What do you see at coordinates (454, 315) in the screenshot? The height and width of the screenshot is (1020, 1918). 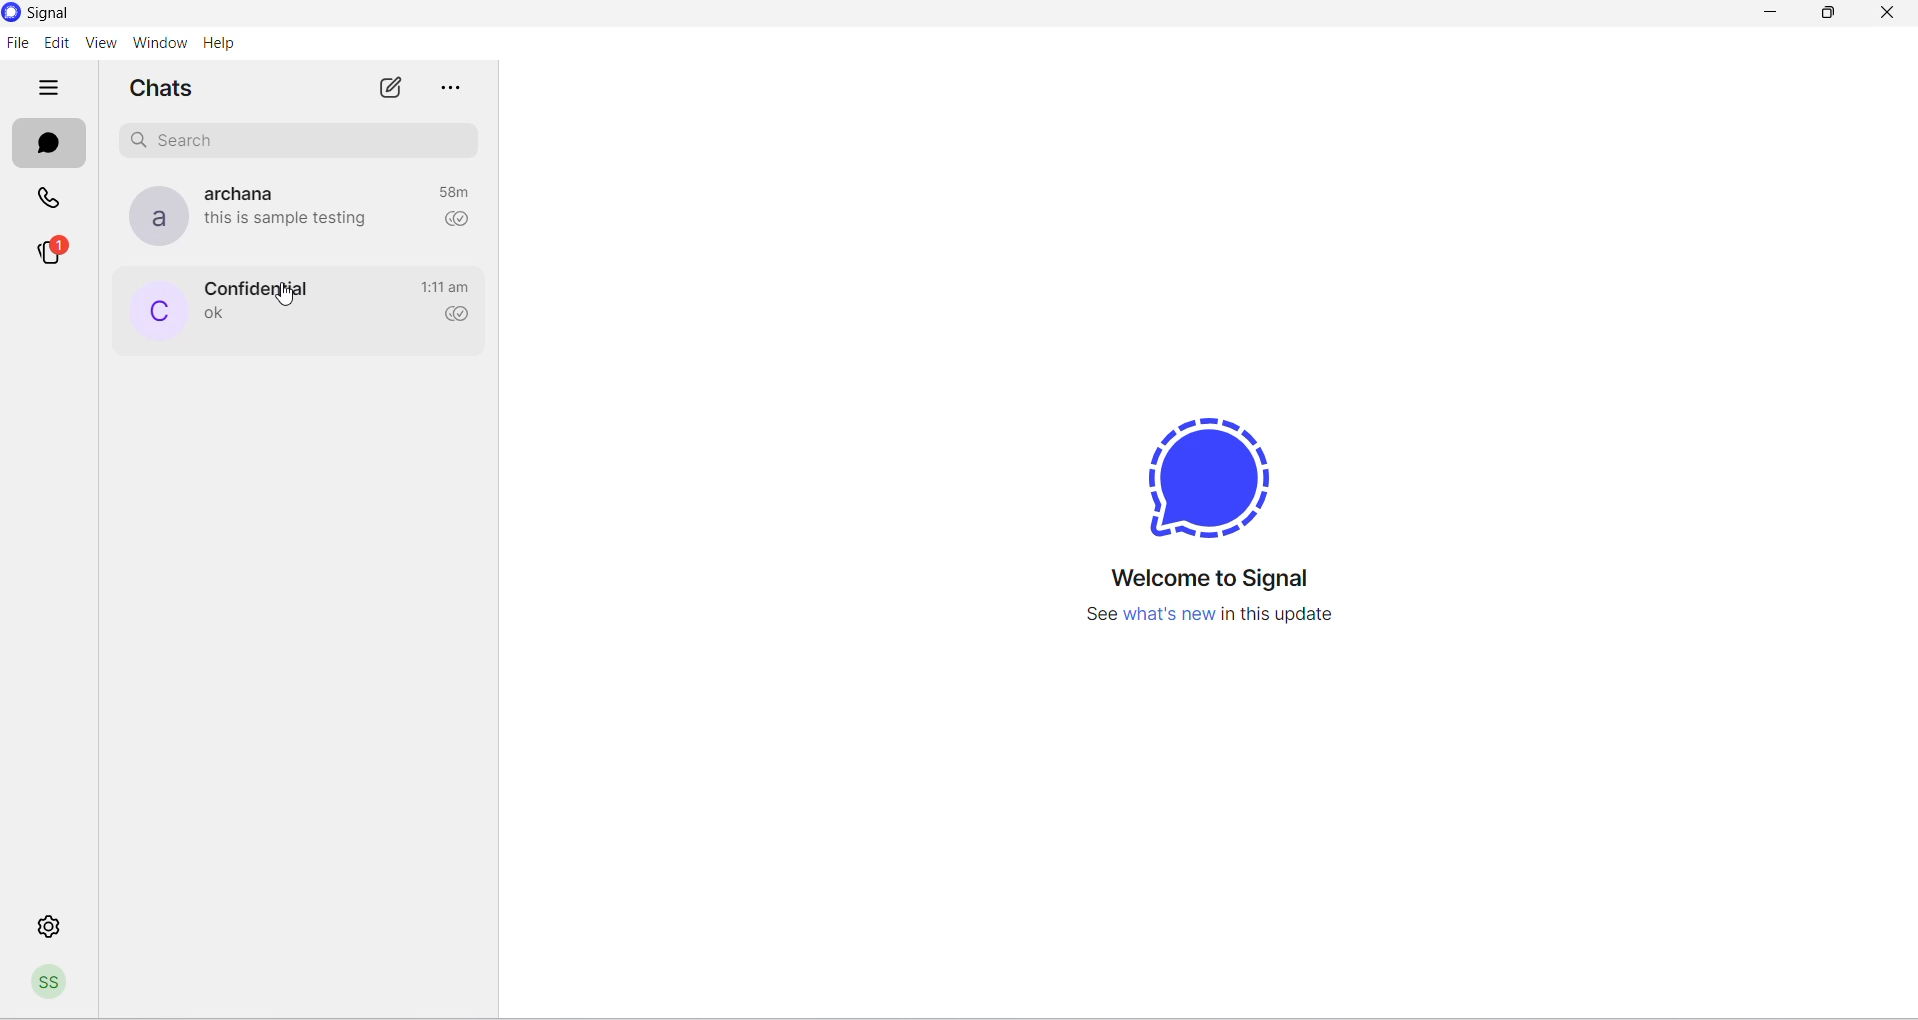 I see `read recipient` at bounding box center [454, 315].